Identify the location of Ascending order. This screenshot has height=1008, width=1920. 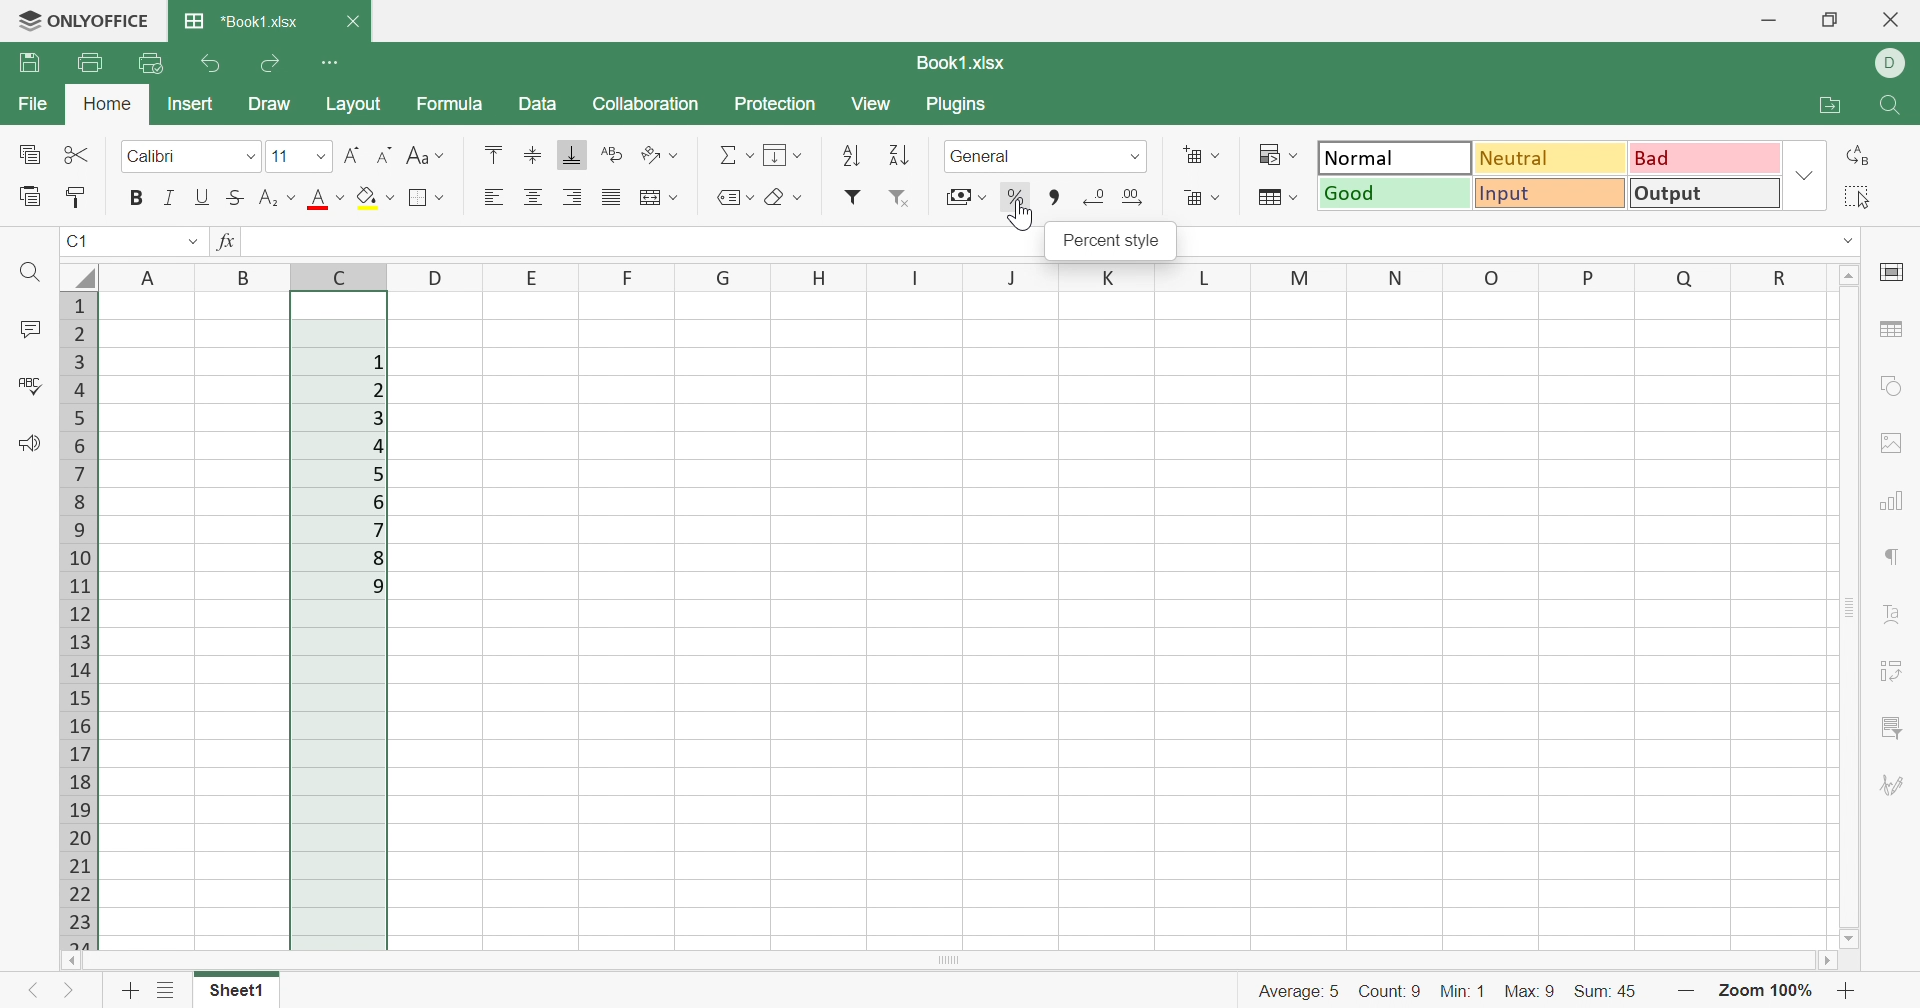
(851, 155).